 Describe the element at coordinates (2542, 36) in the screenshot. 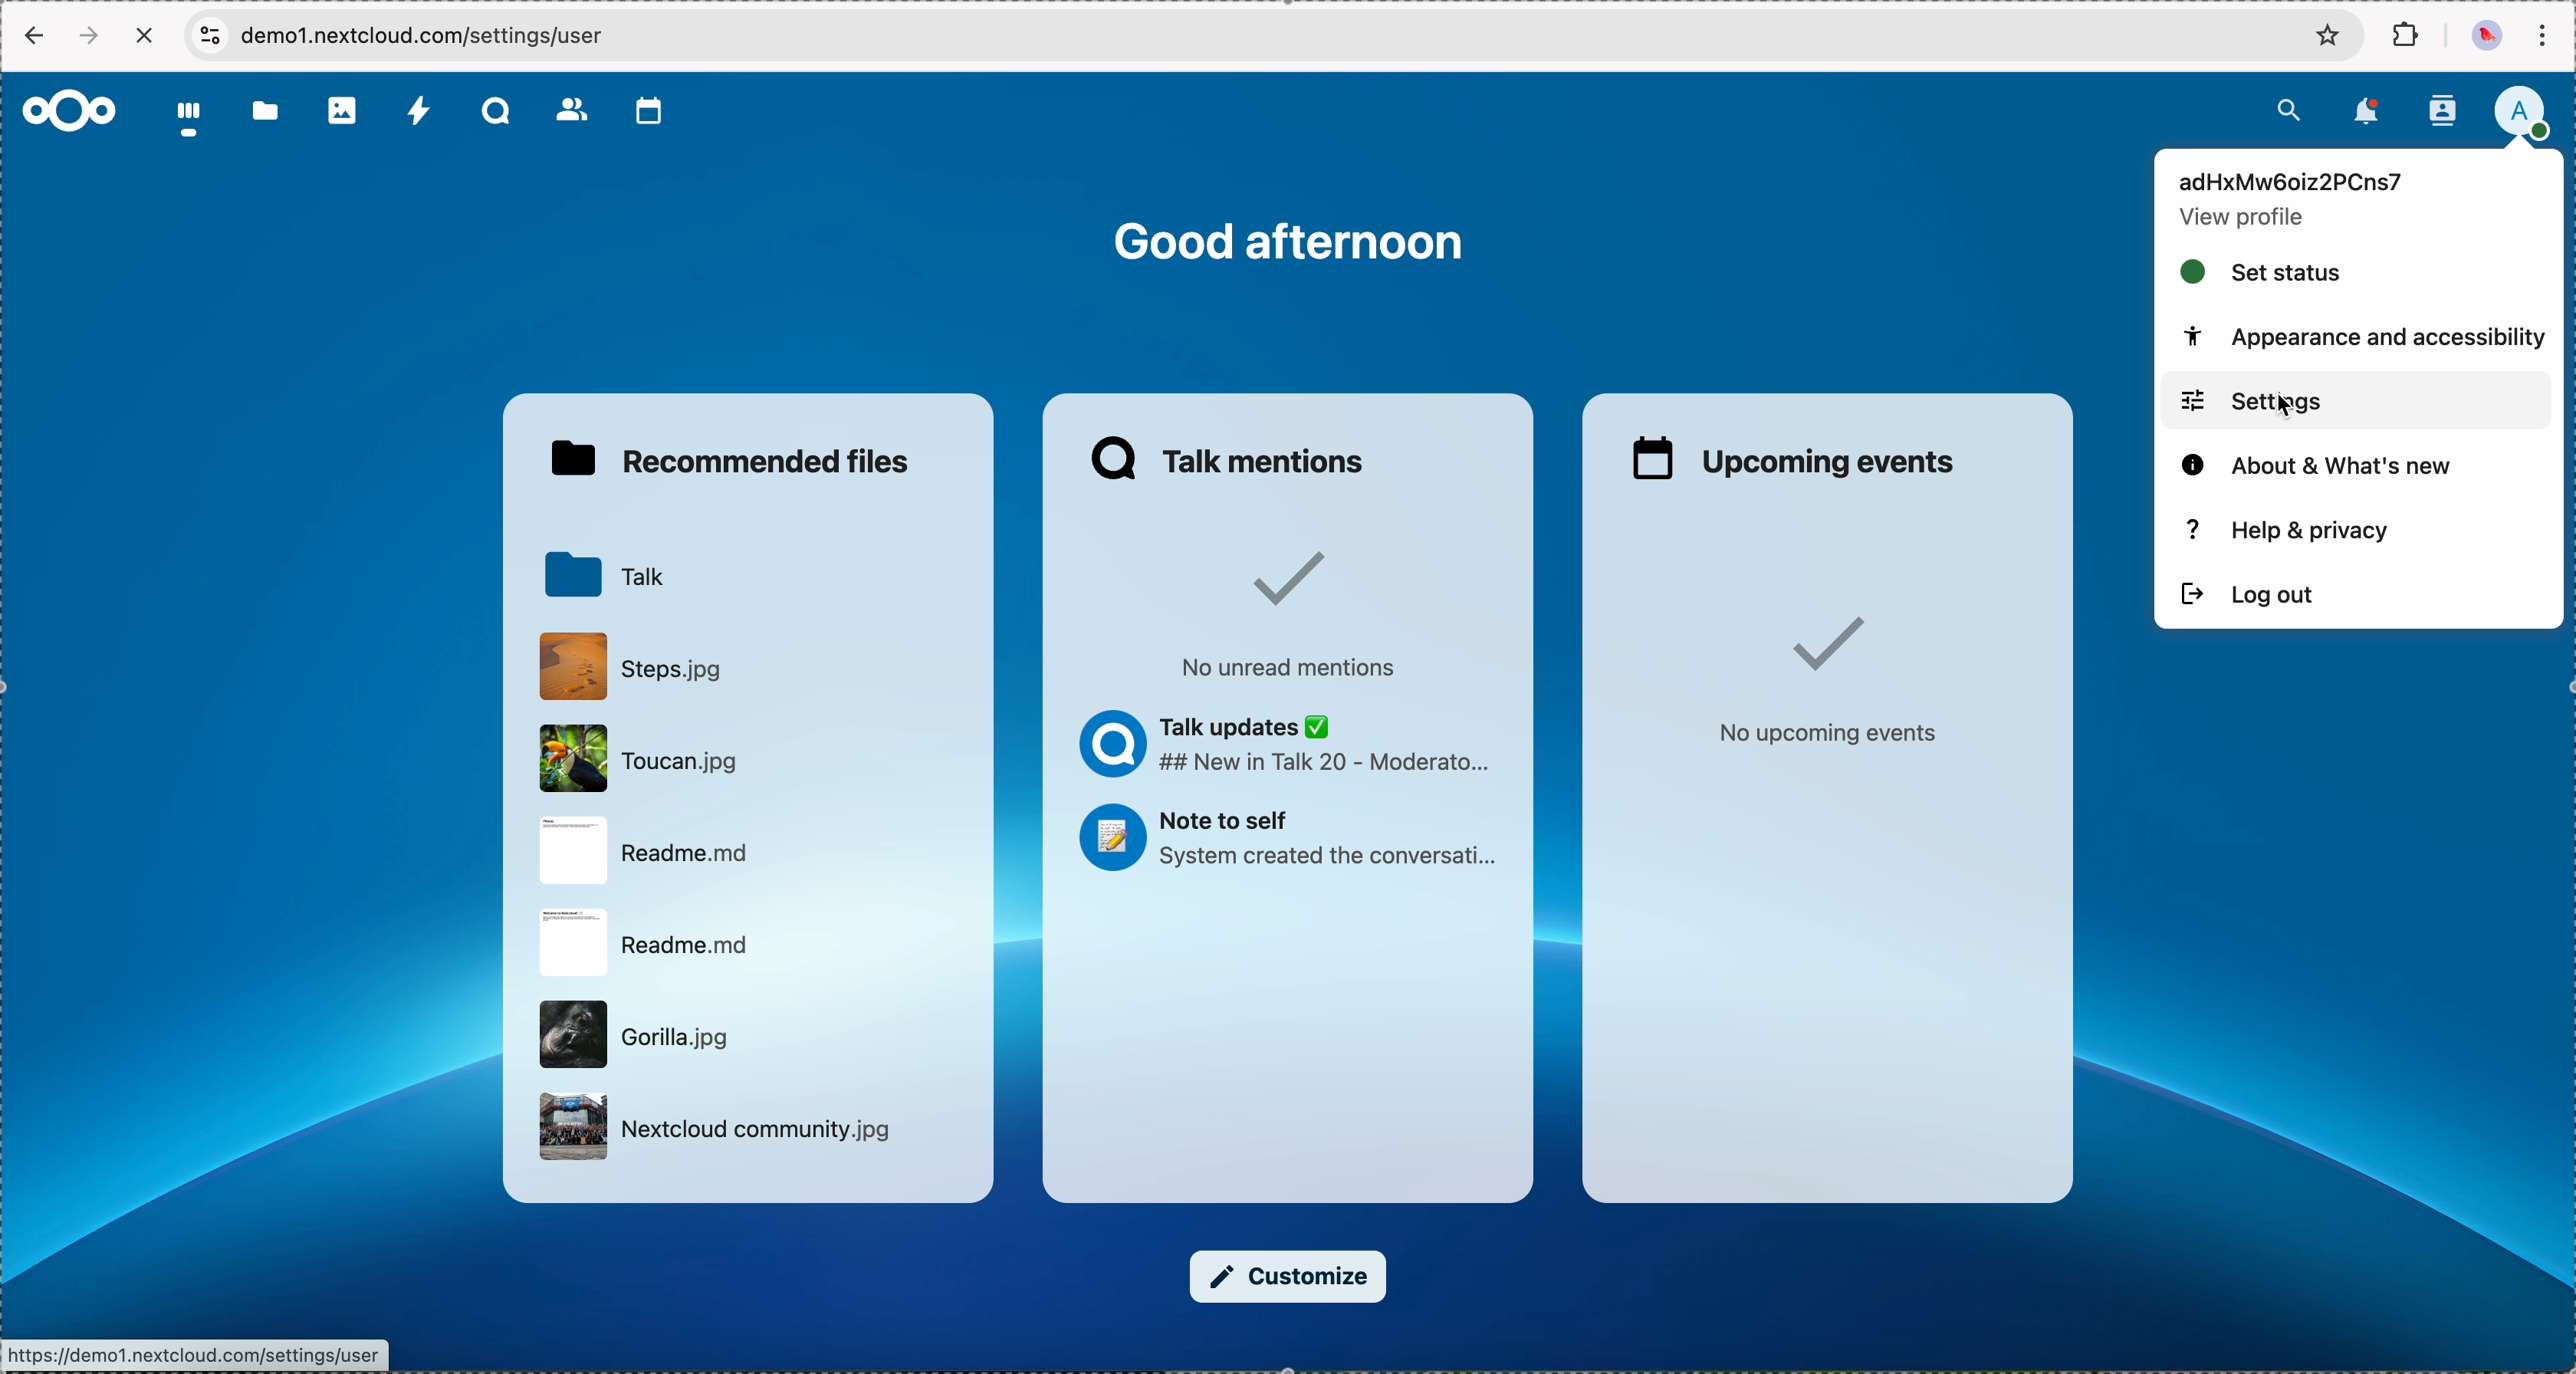

I see `customize and control Google Chrome` at that location.